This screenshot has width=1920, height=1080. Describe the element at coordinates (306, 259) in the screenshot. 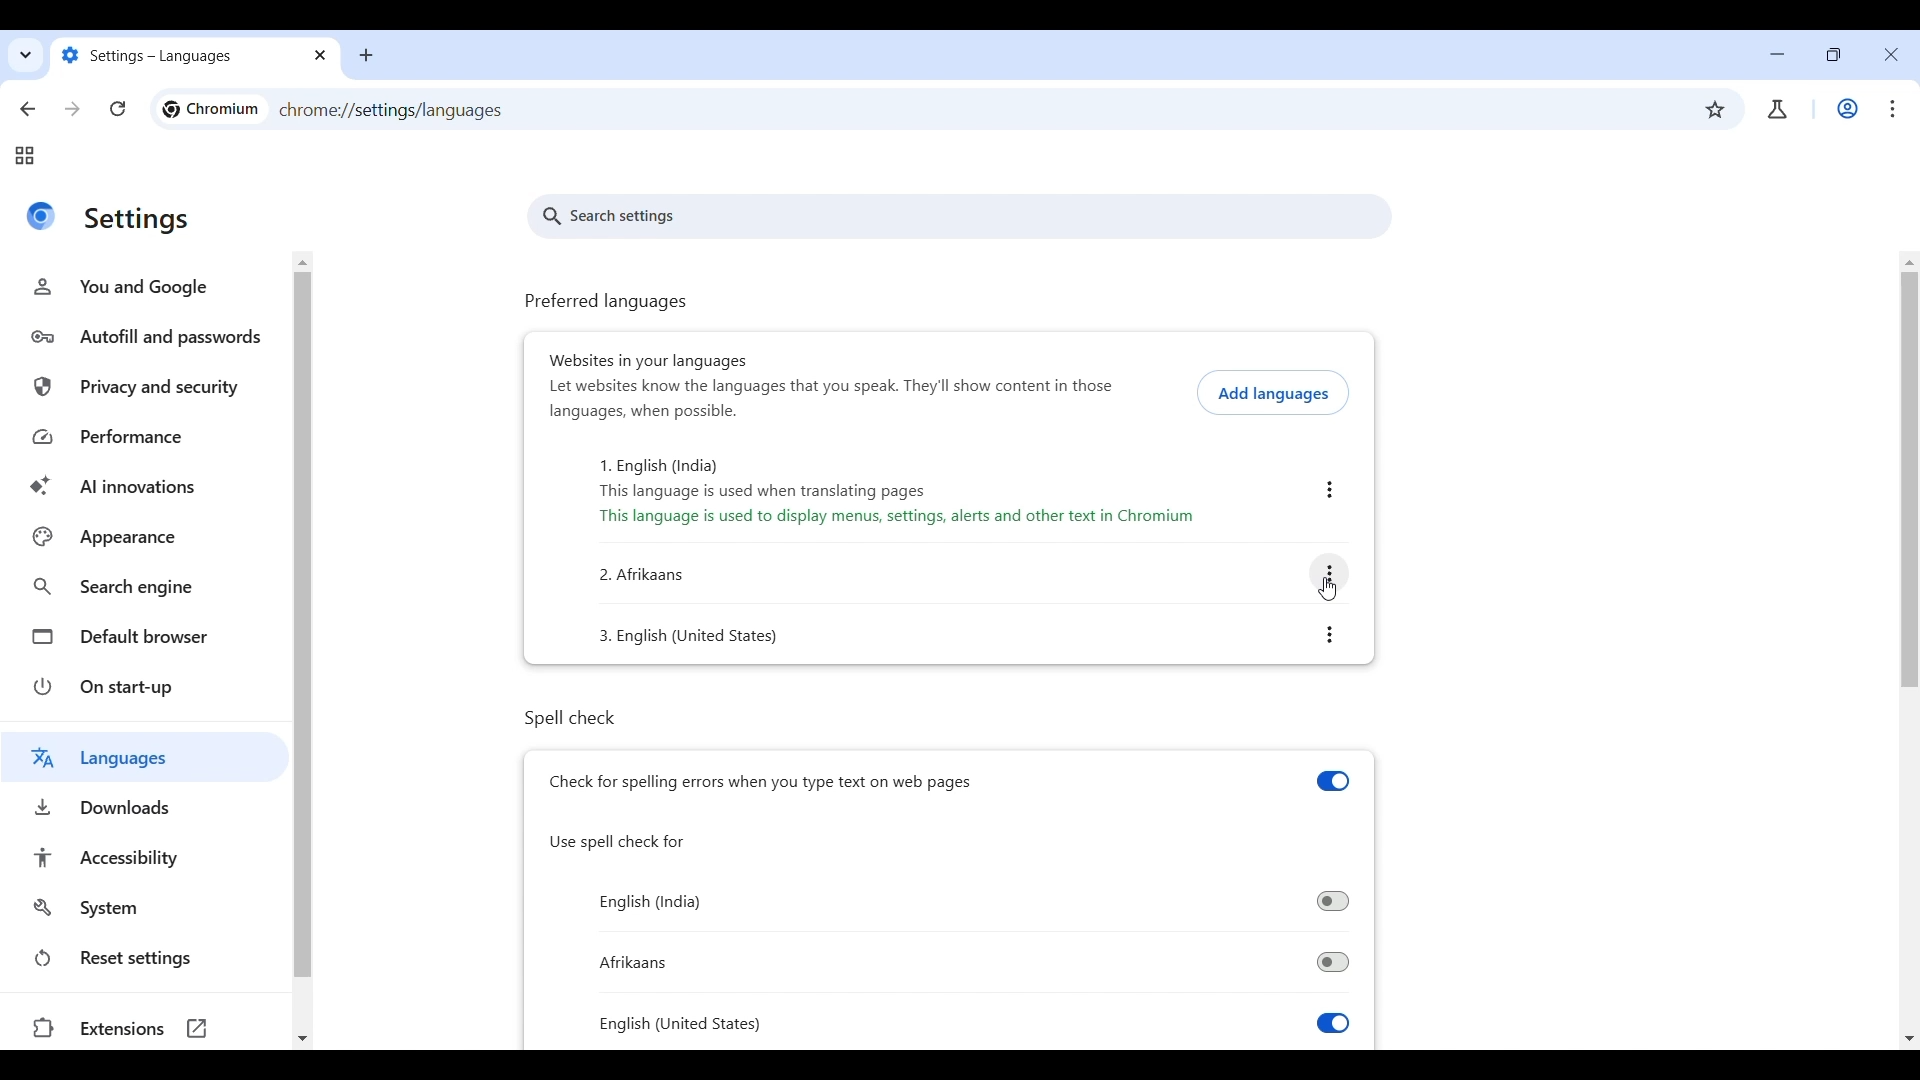

I see `Quick slide to top` at that location.